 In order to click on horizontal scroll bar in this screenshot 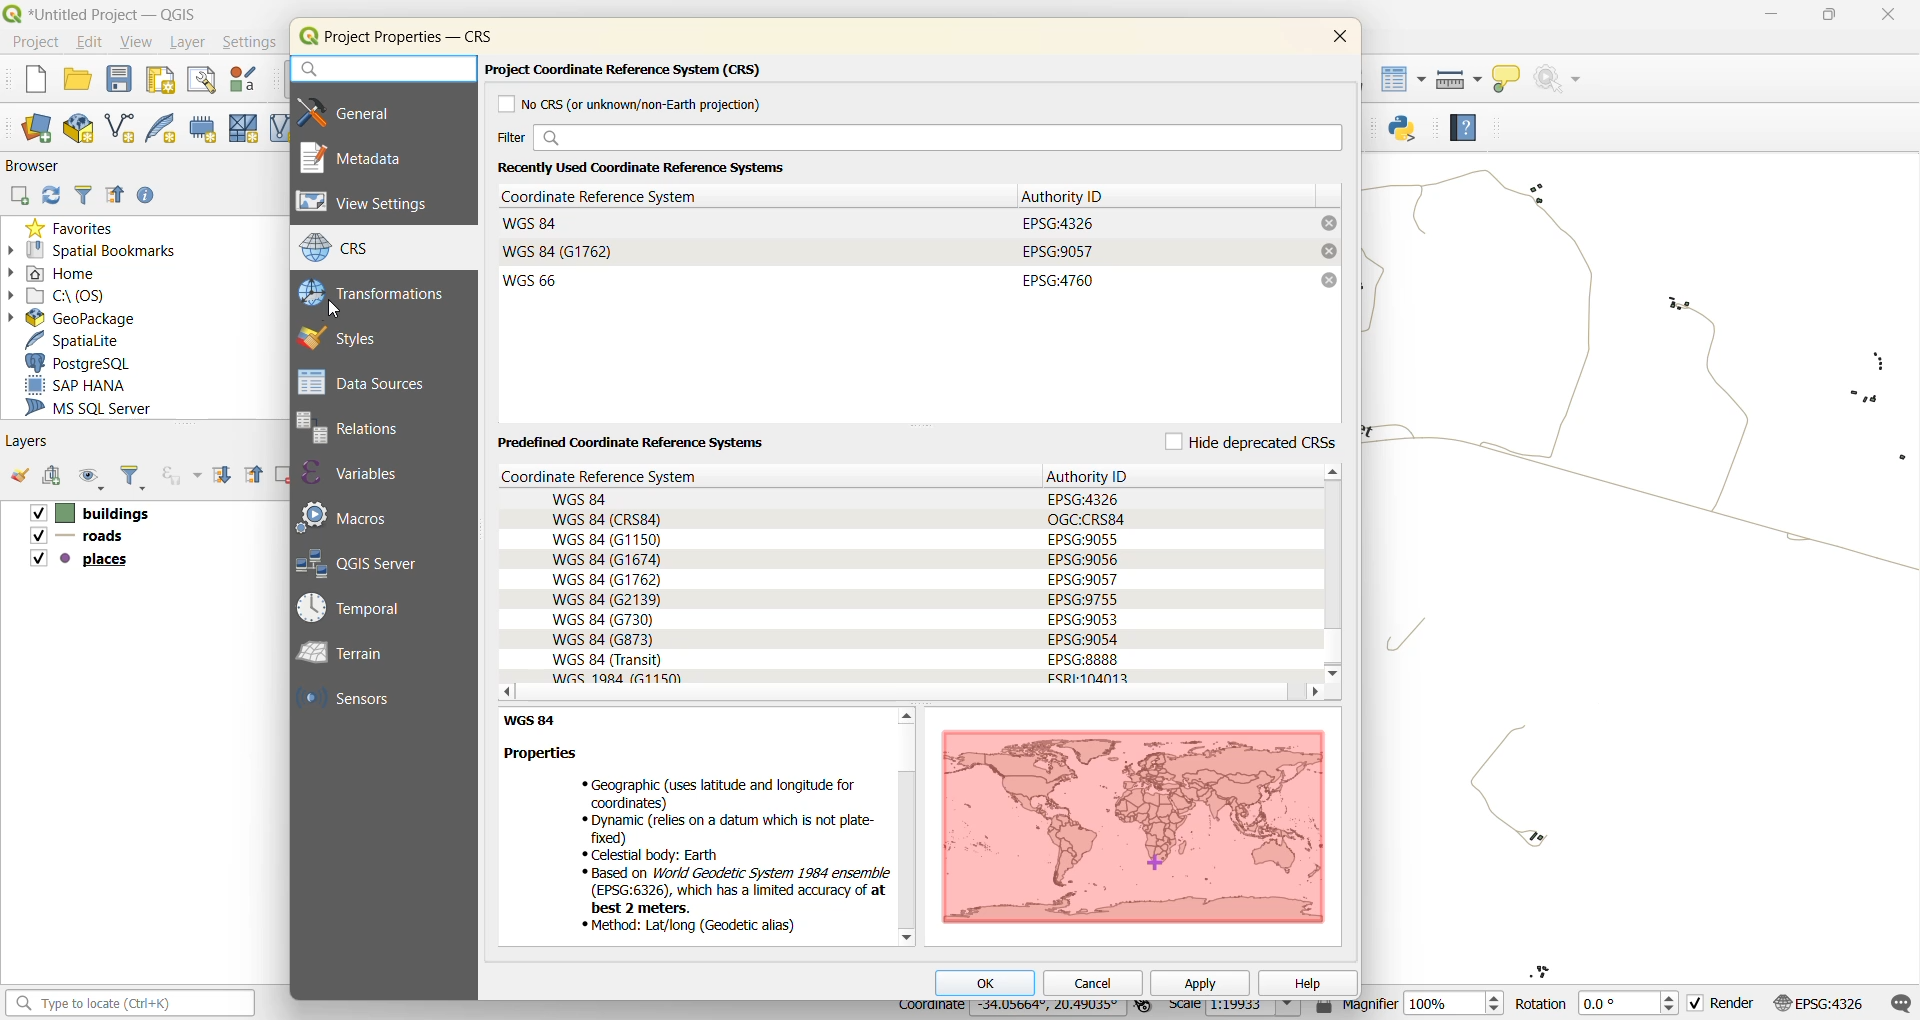, I will do `click(905, 694)`.